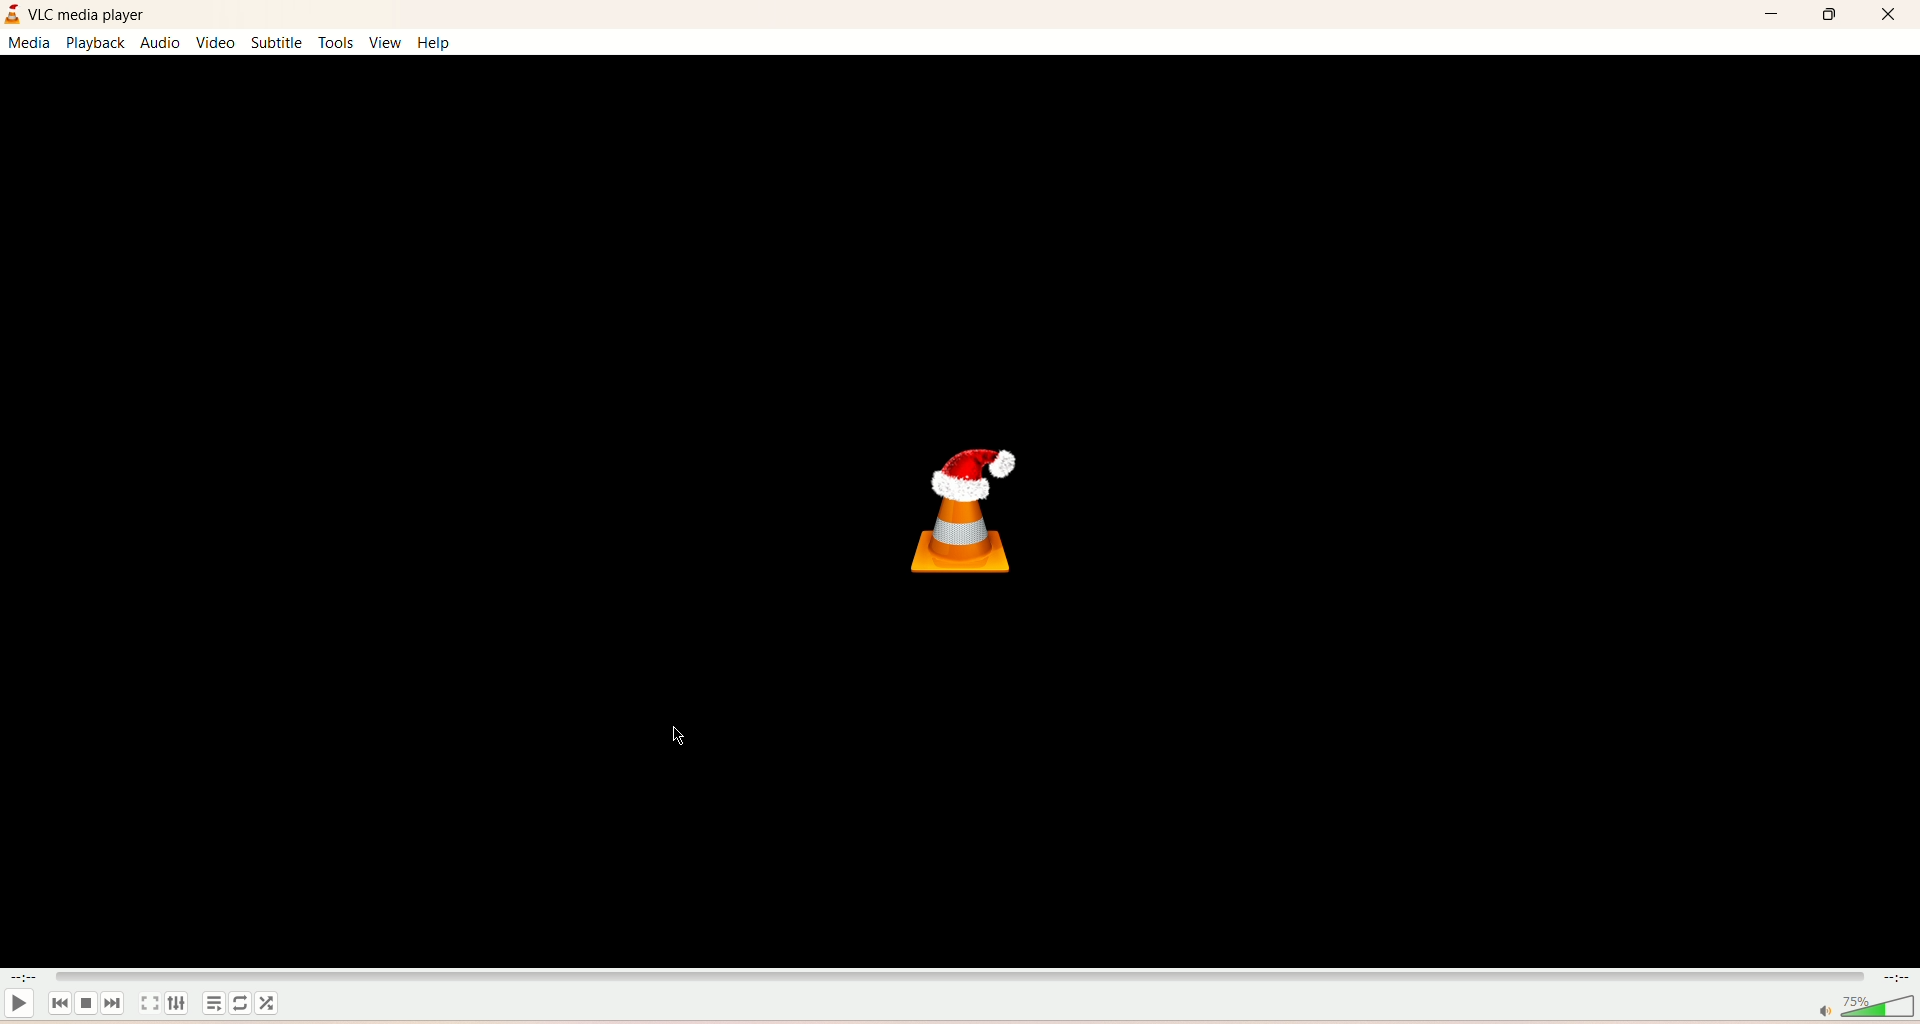  I want to click on minimize, so click(1773, 16).